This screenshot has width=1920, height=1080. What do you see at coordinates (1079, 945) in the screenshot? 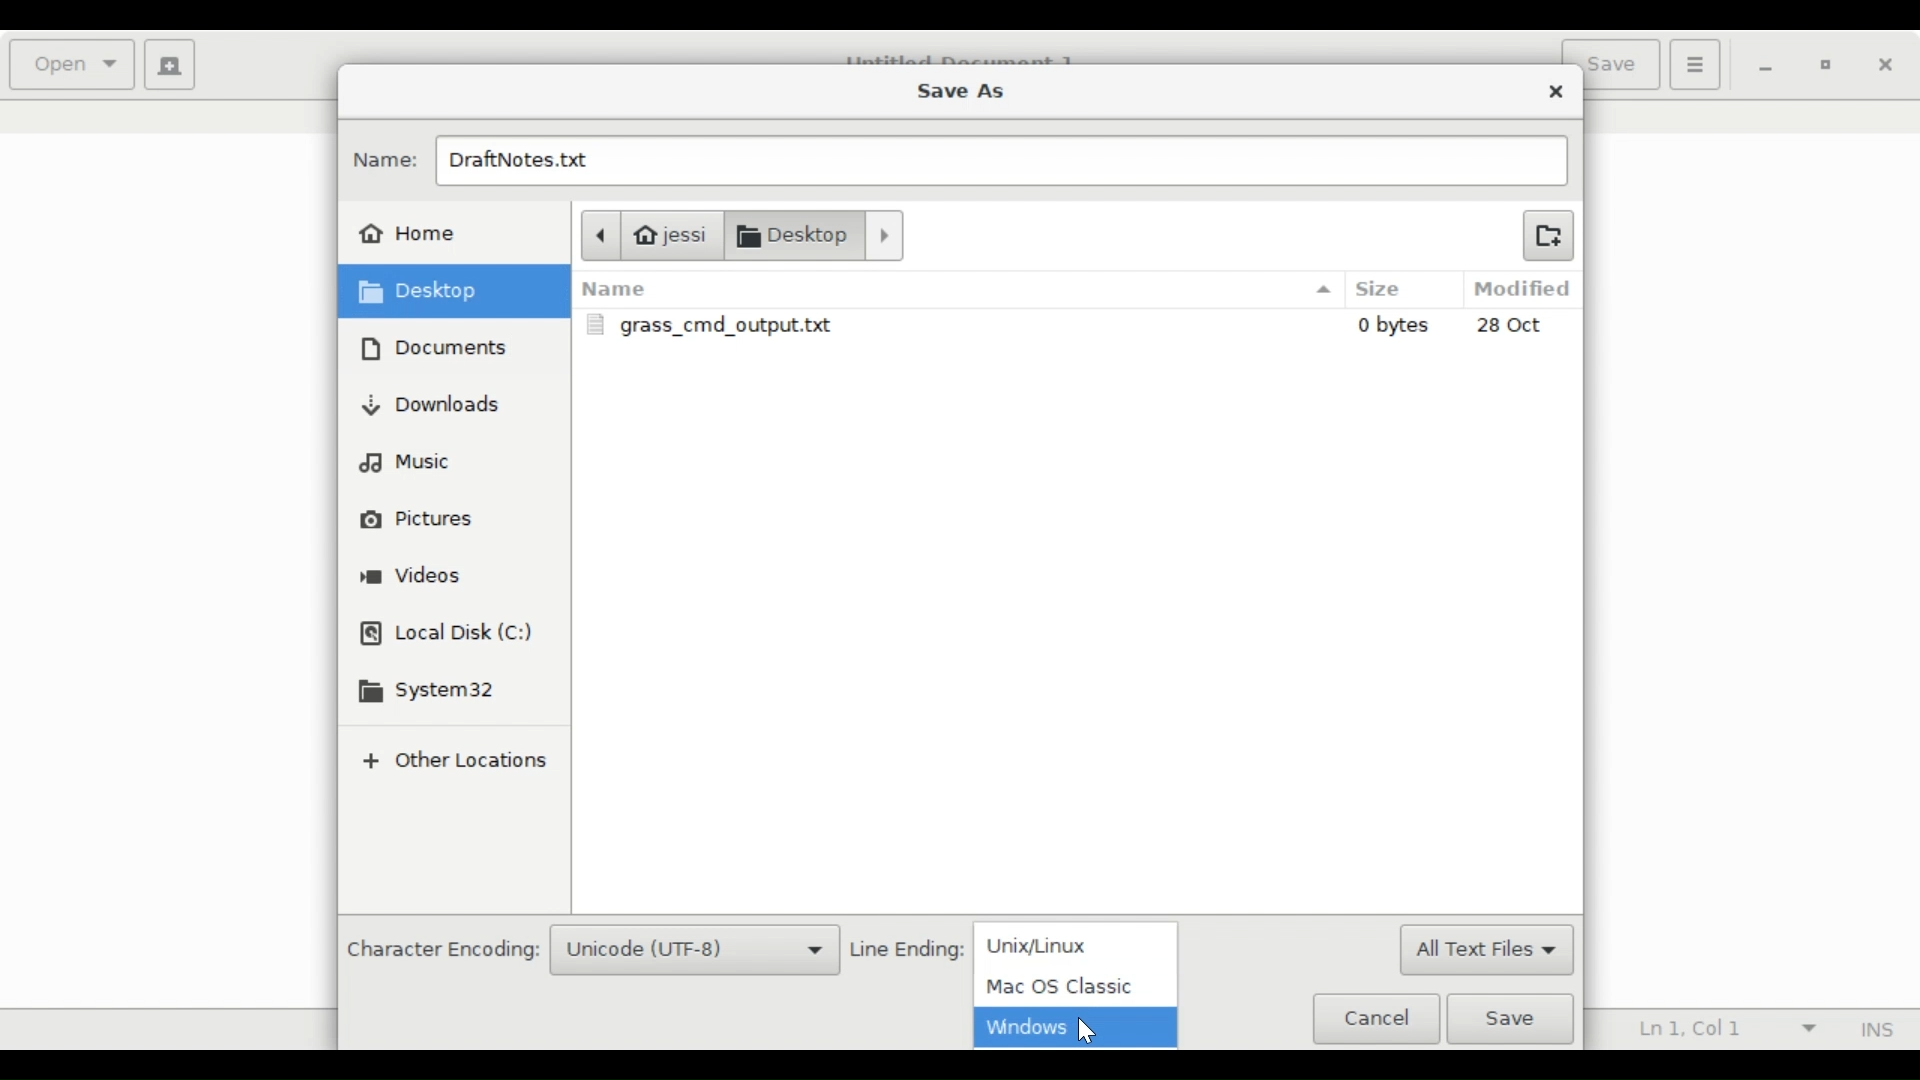
I see `Unix/Linux` at bounding box center [1079, 945].